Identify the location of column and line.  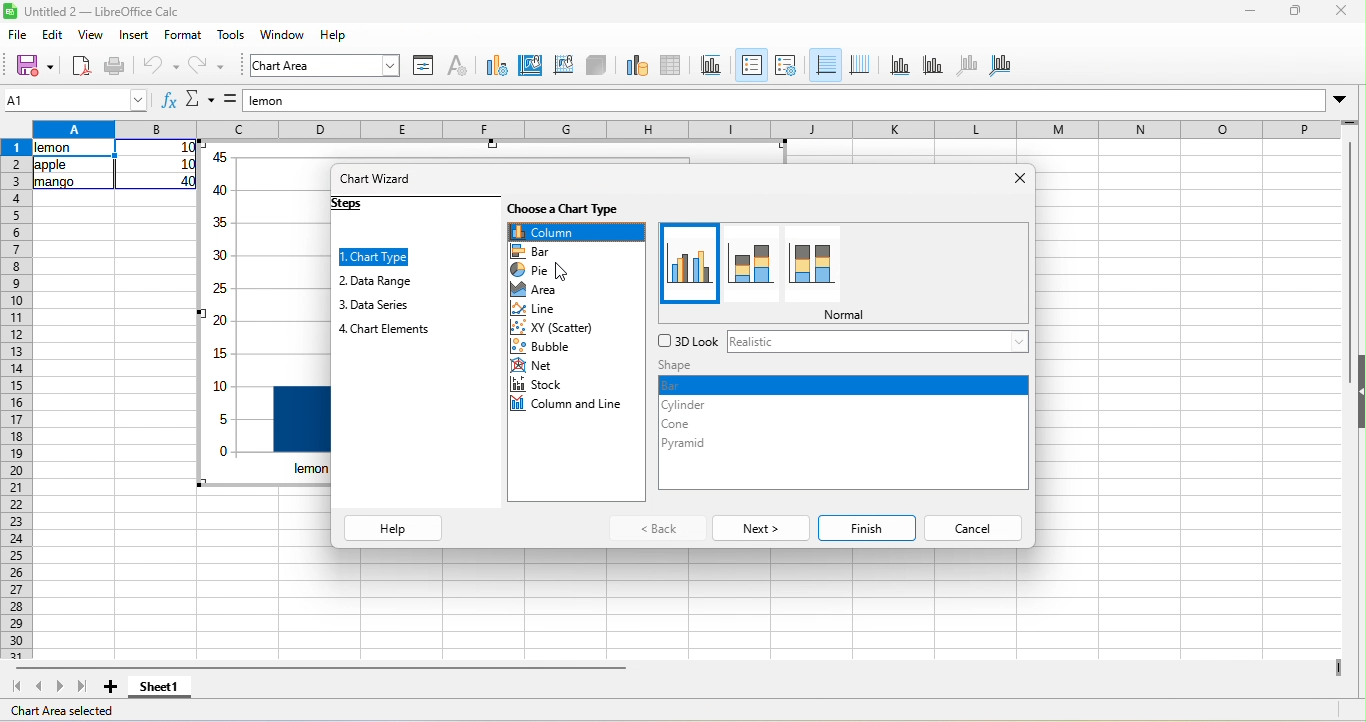
(569, 405).